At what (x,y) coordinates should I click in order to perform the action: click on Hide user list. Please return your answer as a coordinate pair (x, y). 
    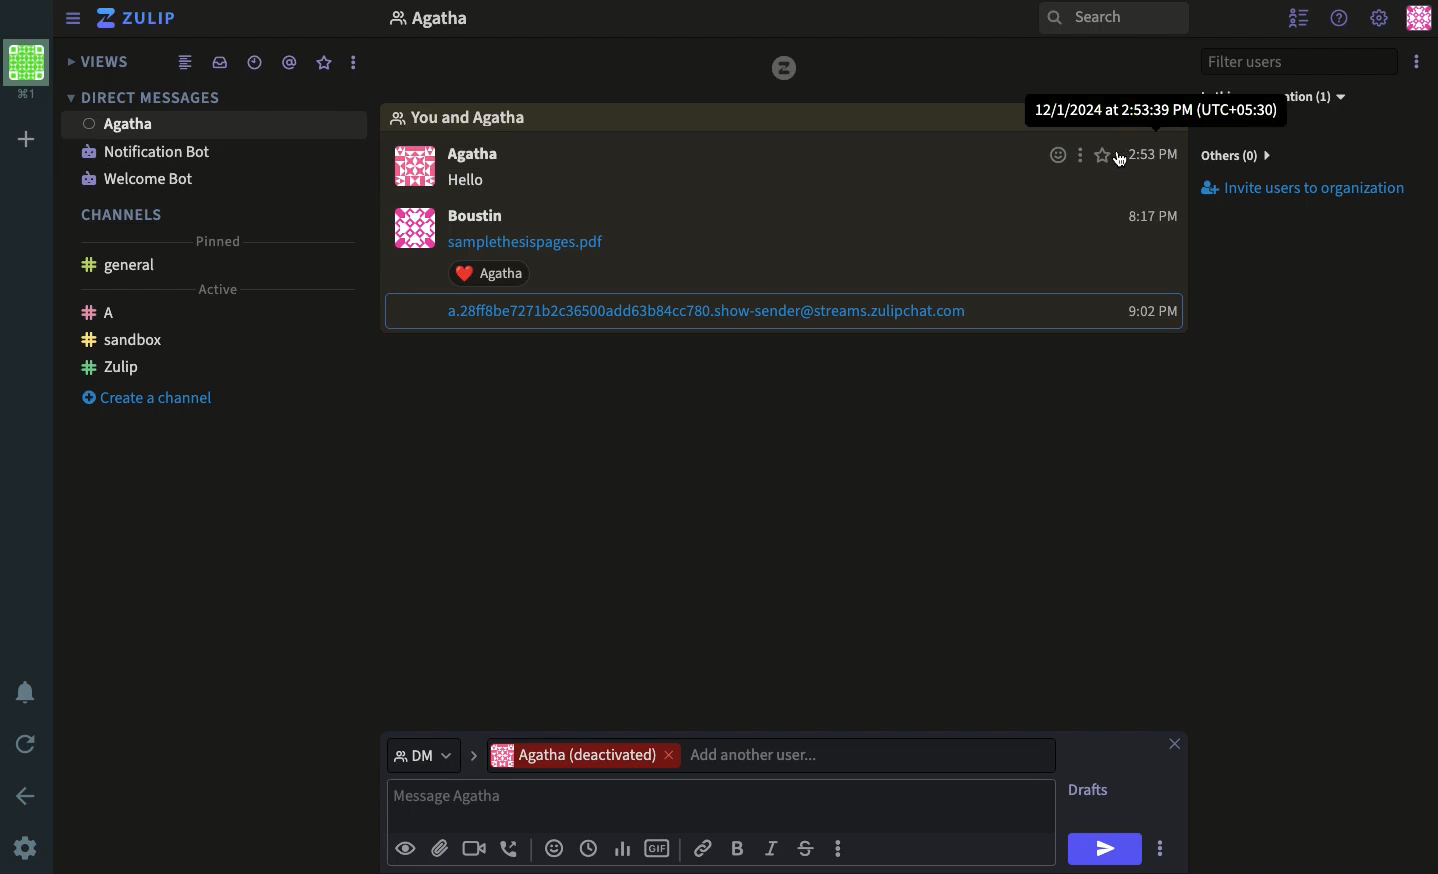
    Looking at the image, I should click on (1302, 16).